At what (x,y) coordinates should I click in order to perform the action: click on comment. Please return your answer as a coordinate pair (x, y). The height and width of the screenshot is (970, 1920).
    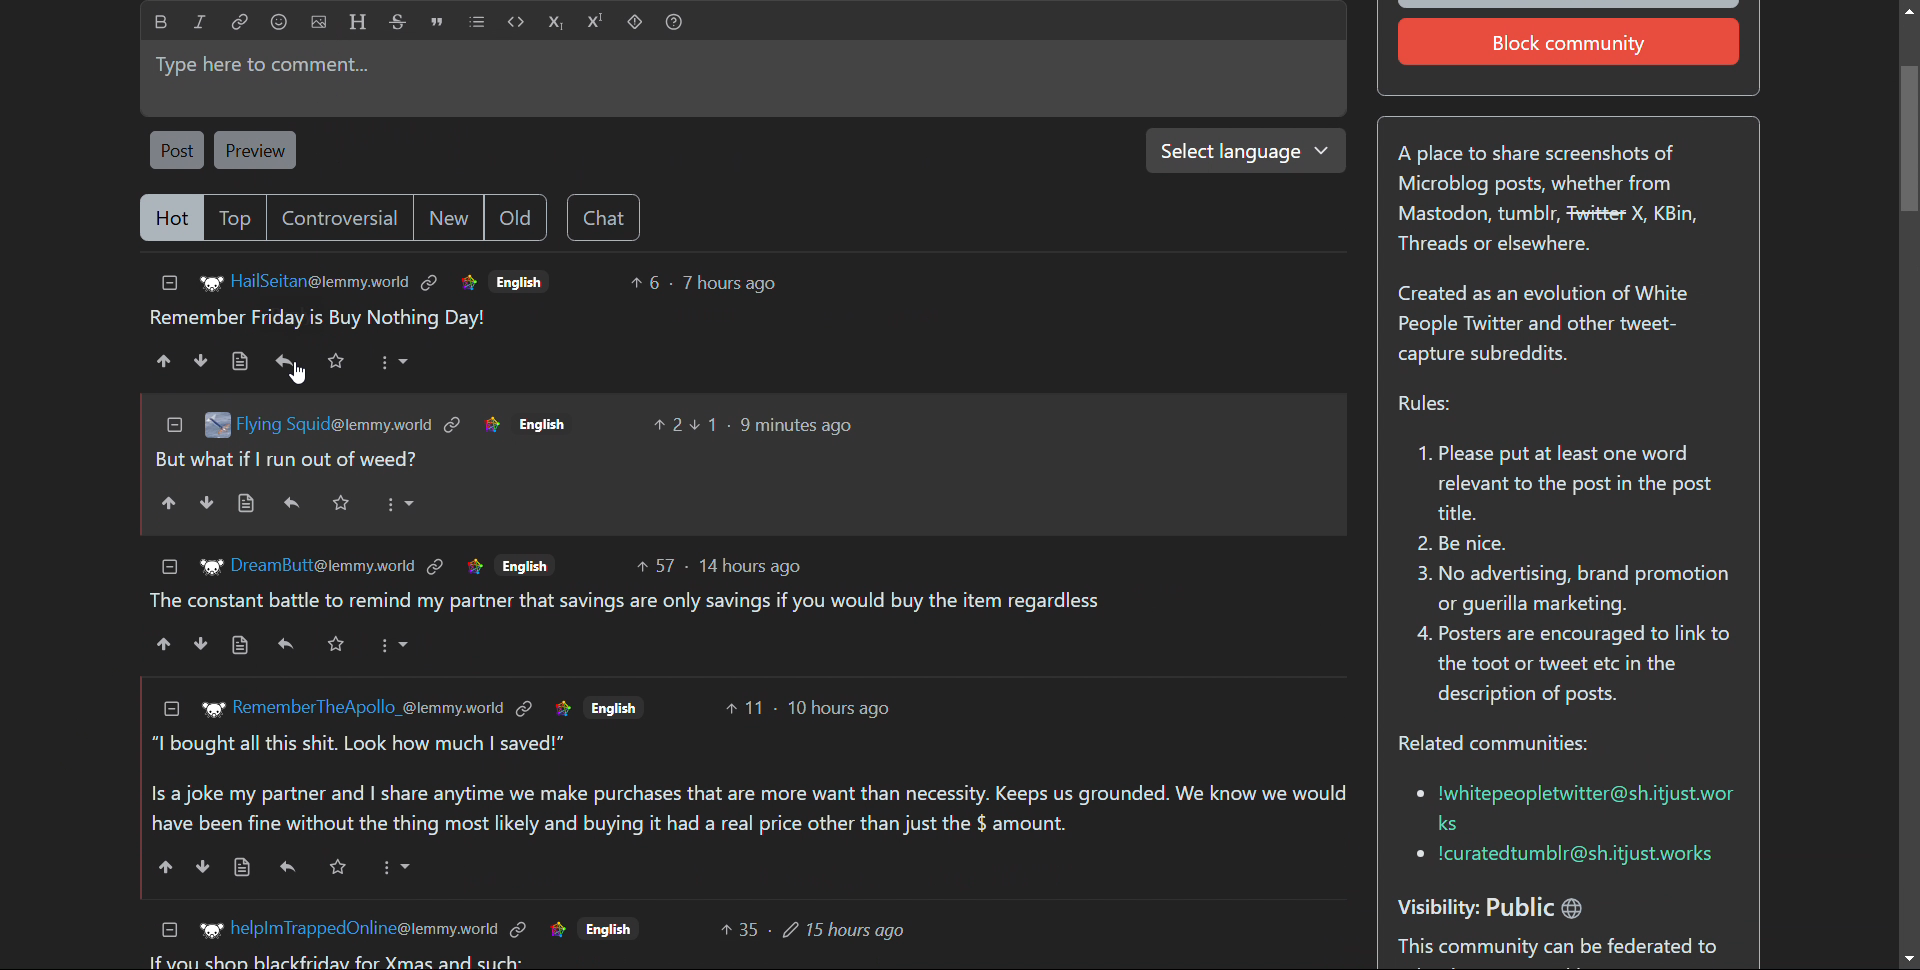
    Looking at the image, I should click on (624, 600).